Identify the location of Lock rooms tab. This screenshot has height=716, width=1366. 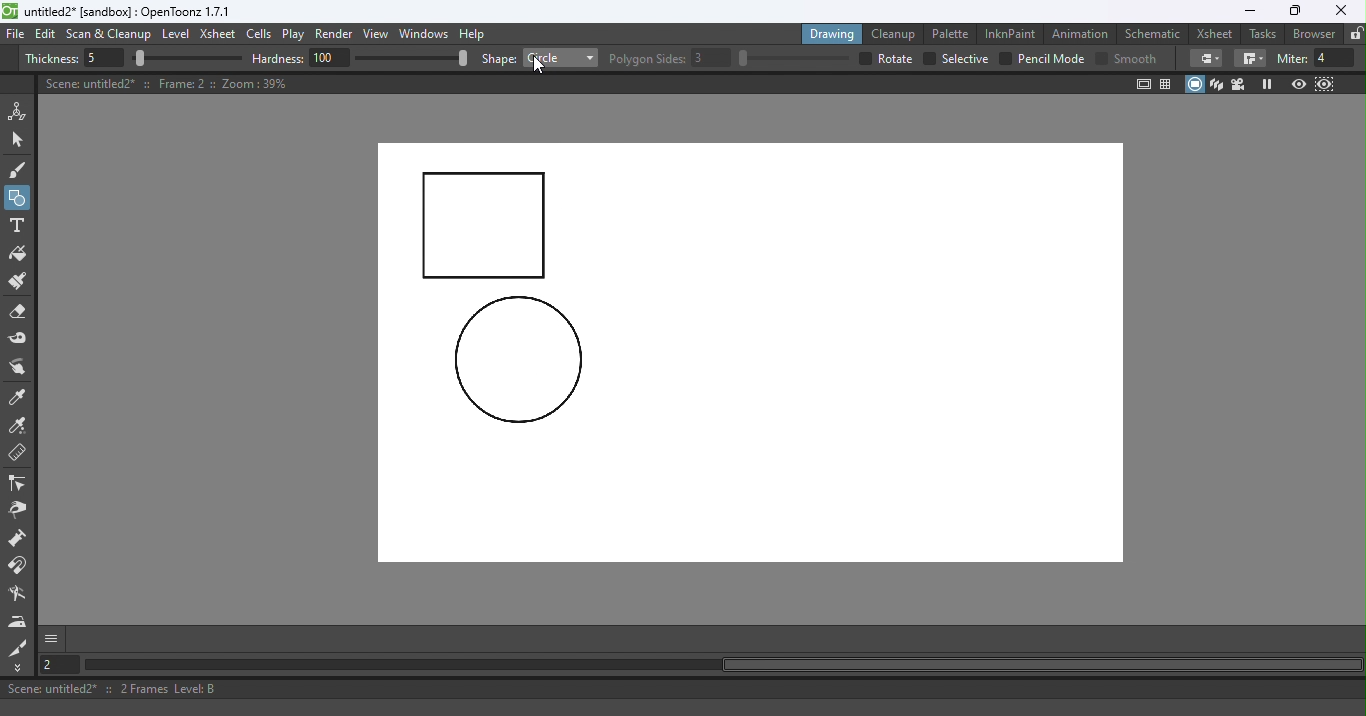
(1356, 35).